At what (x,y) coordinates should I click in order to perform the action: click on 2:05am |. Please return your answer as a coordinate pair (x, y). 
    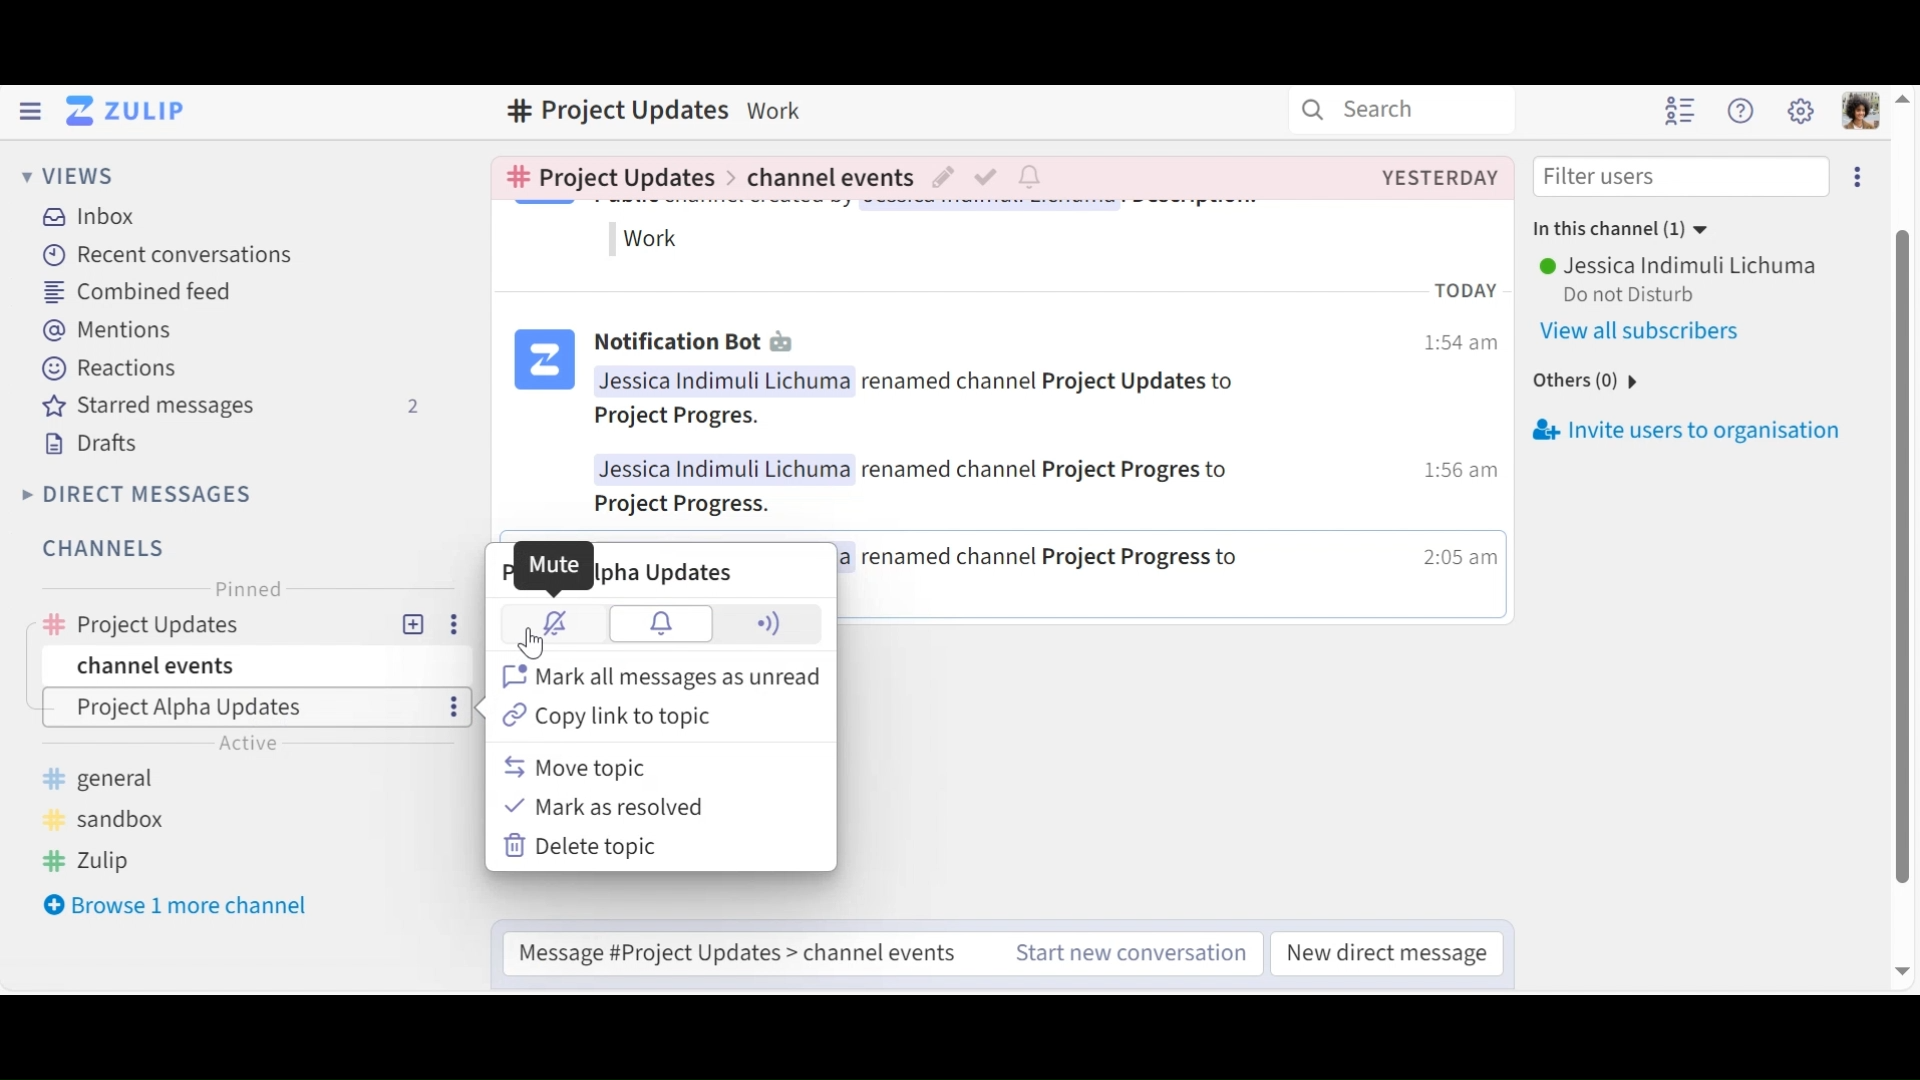
    Looking at the image, I should click on (1459, 563).